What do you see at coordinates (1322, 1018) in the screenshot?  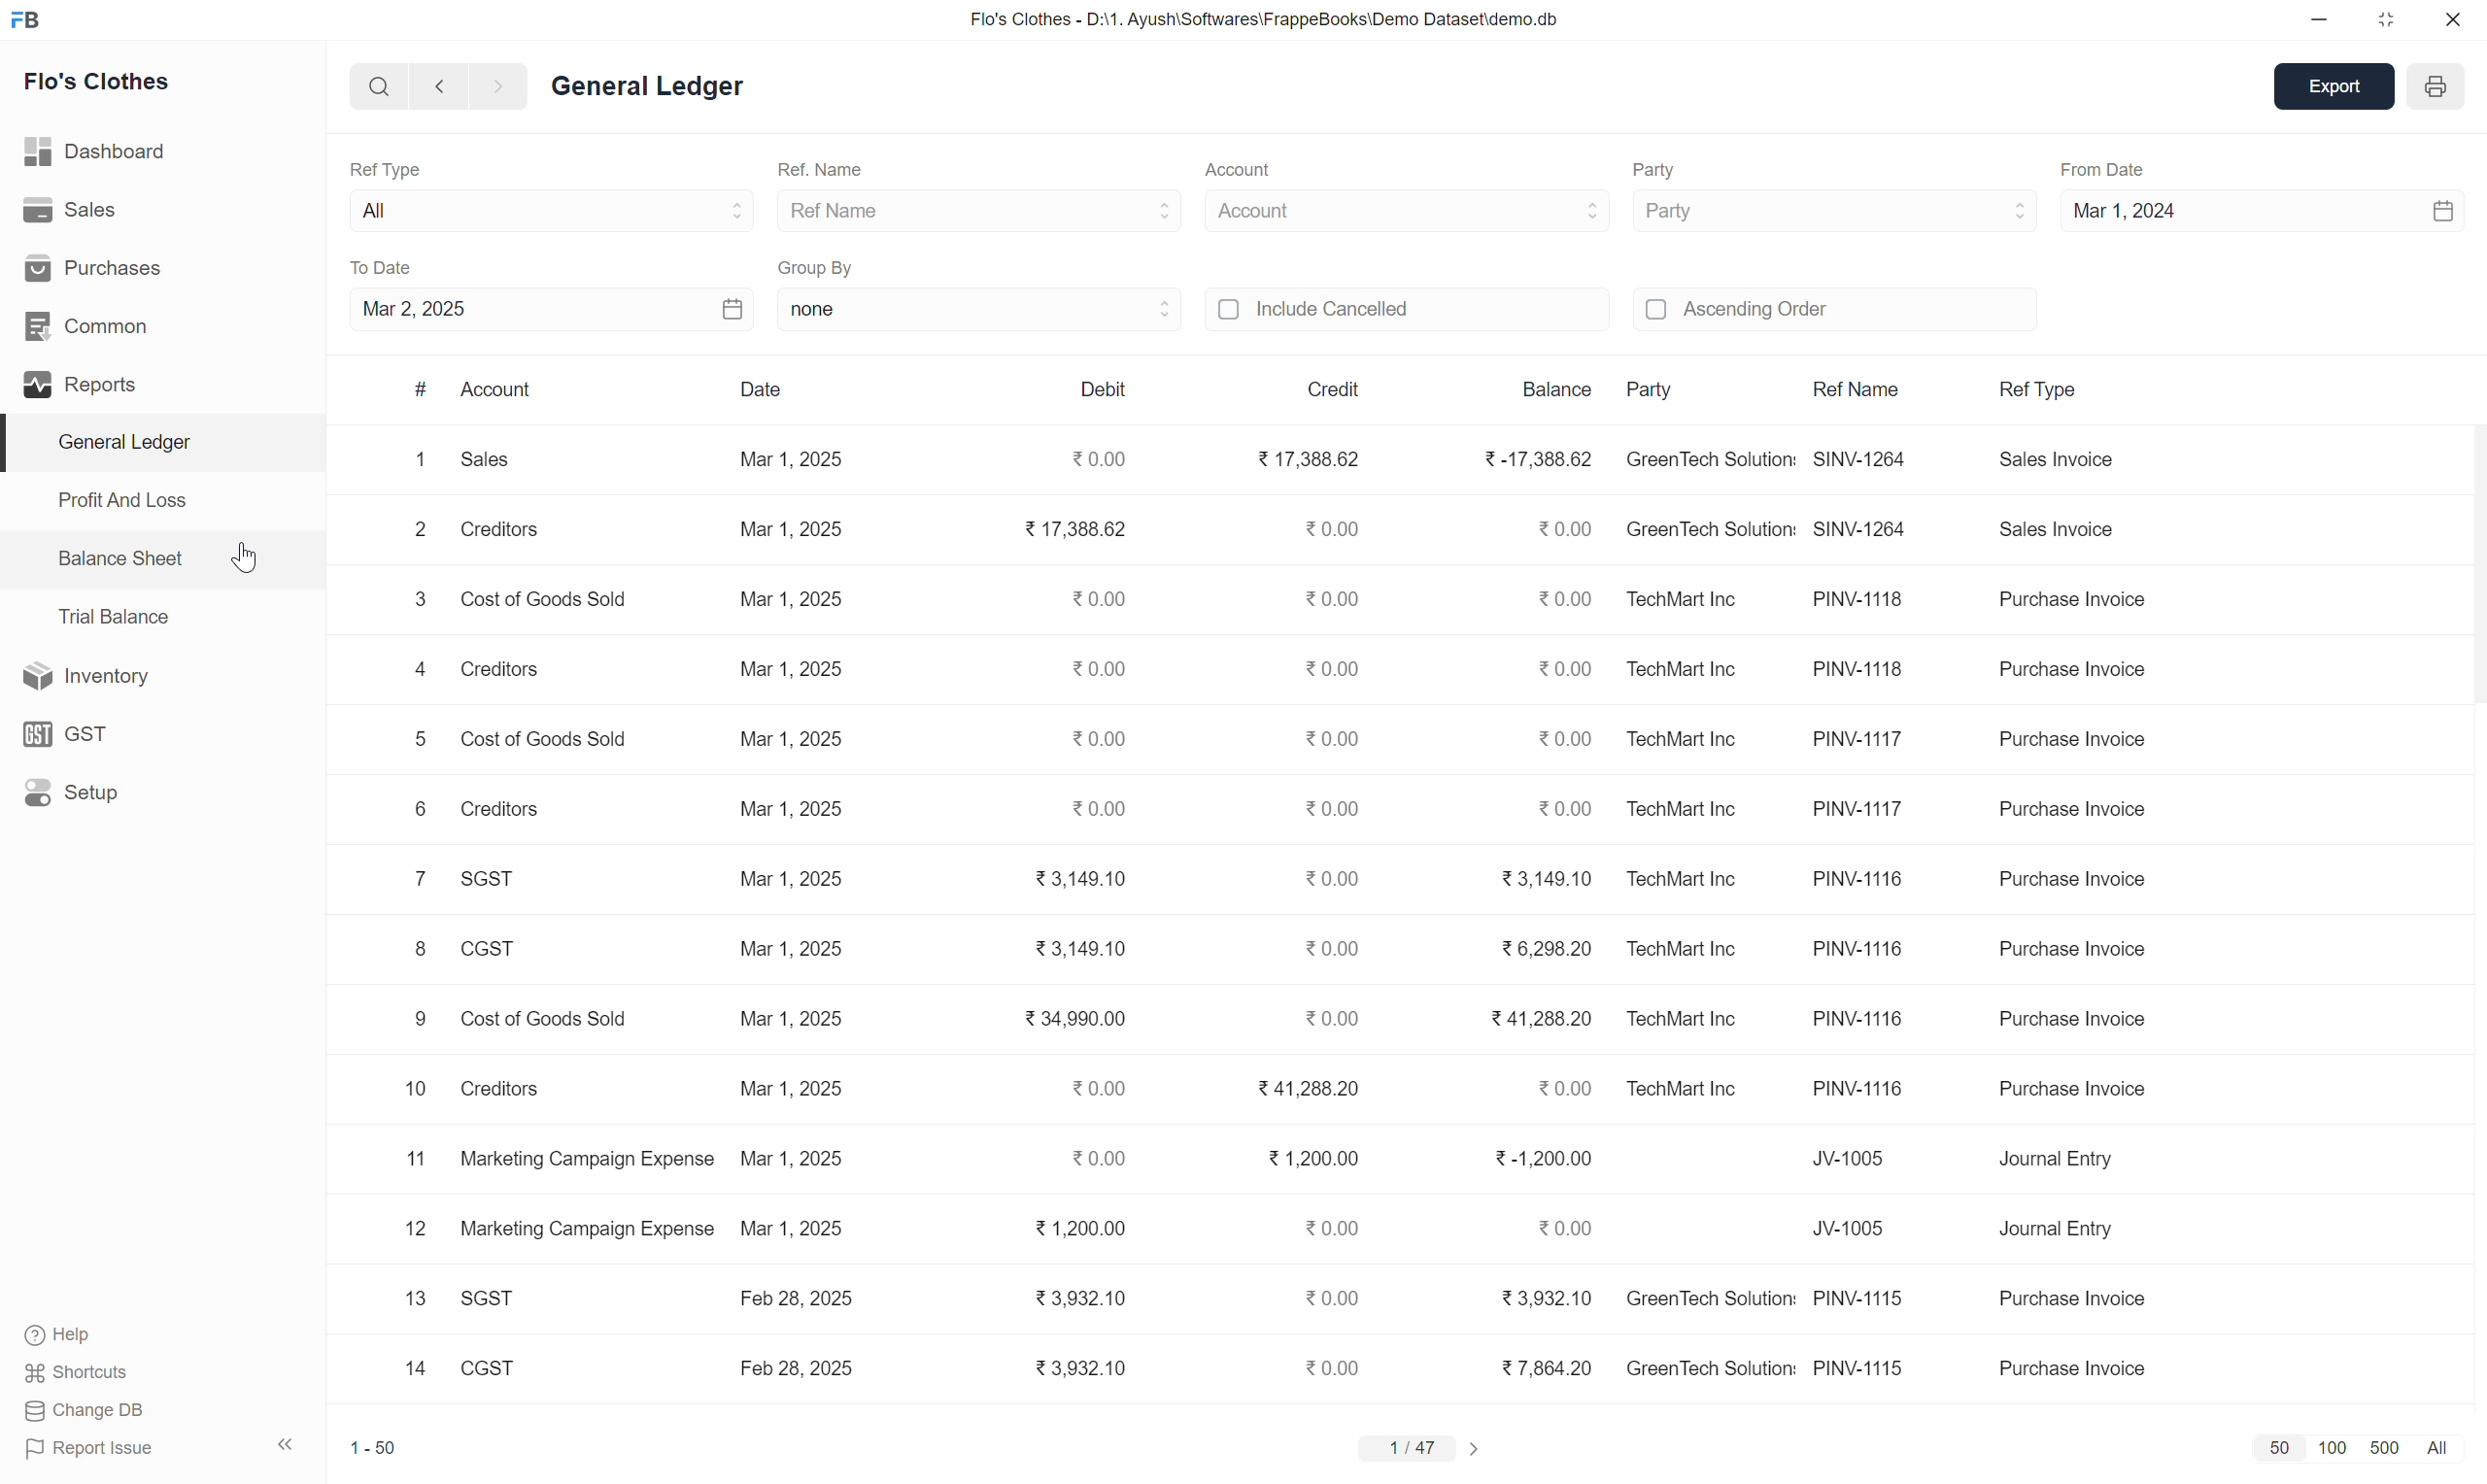 I see `0.00` at bounding box center [1322, 1018].